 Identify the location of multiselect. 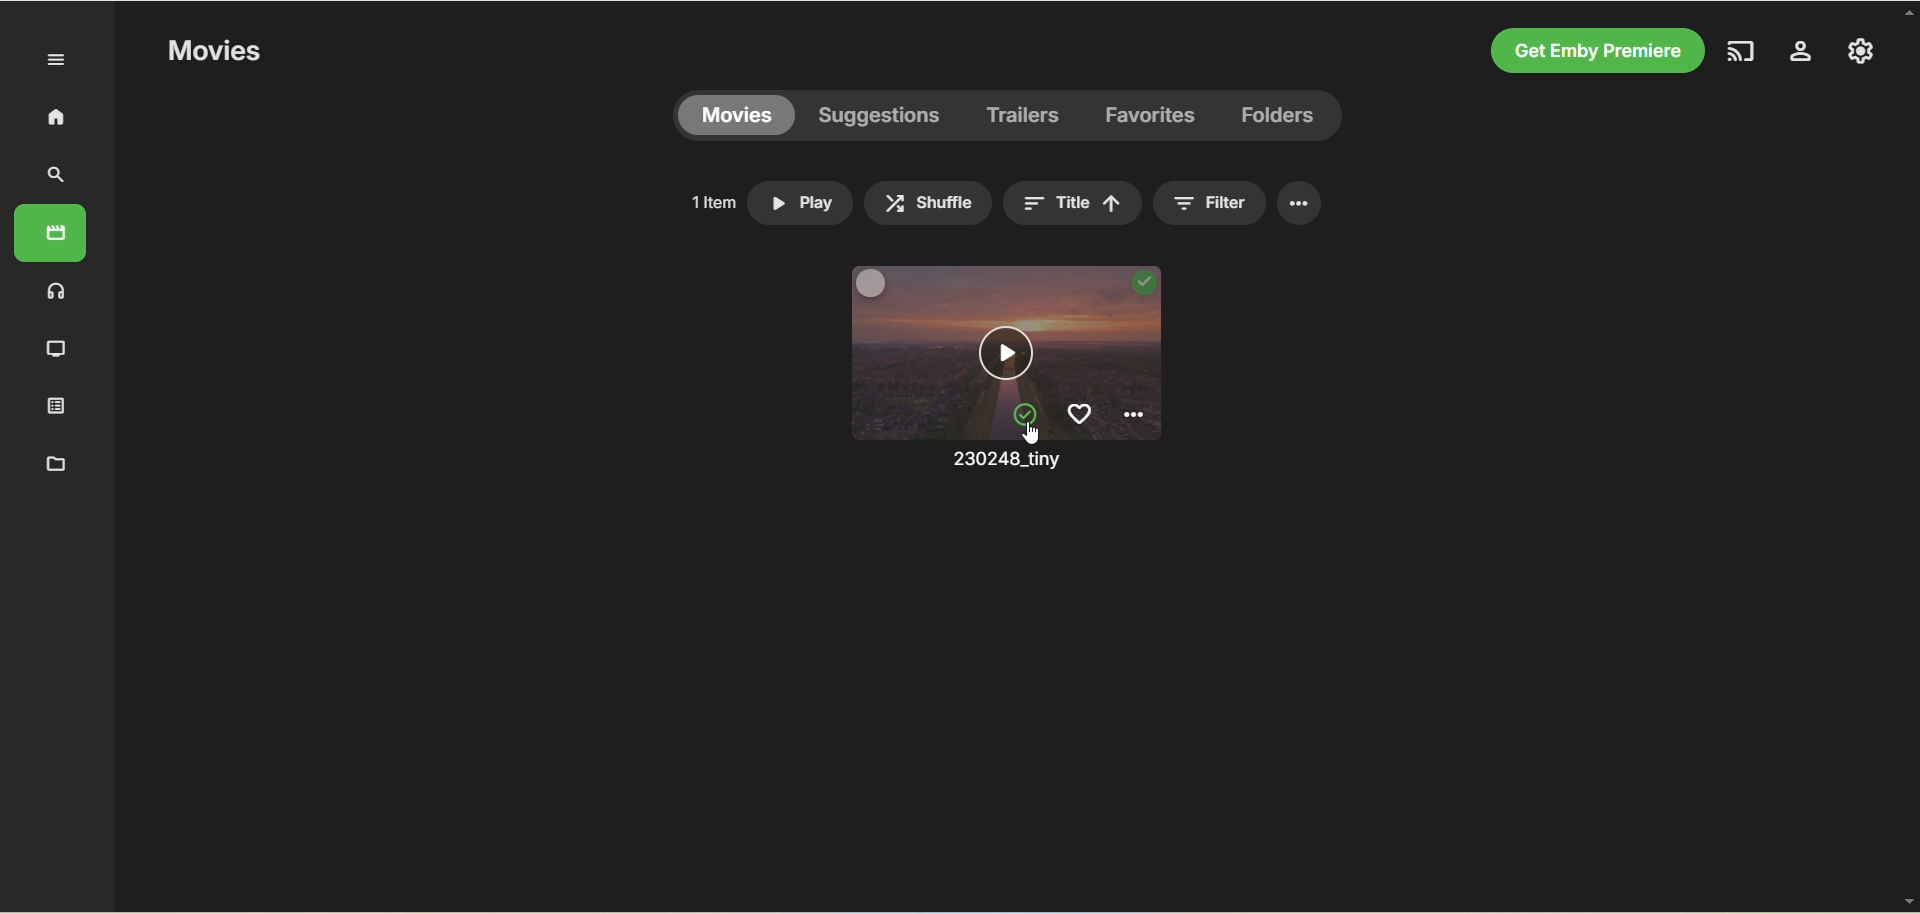
(871, 286).